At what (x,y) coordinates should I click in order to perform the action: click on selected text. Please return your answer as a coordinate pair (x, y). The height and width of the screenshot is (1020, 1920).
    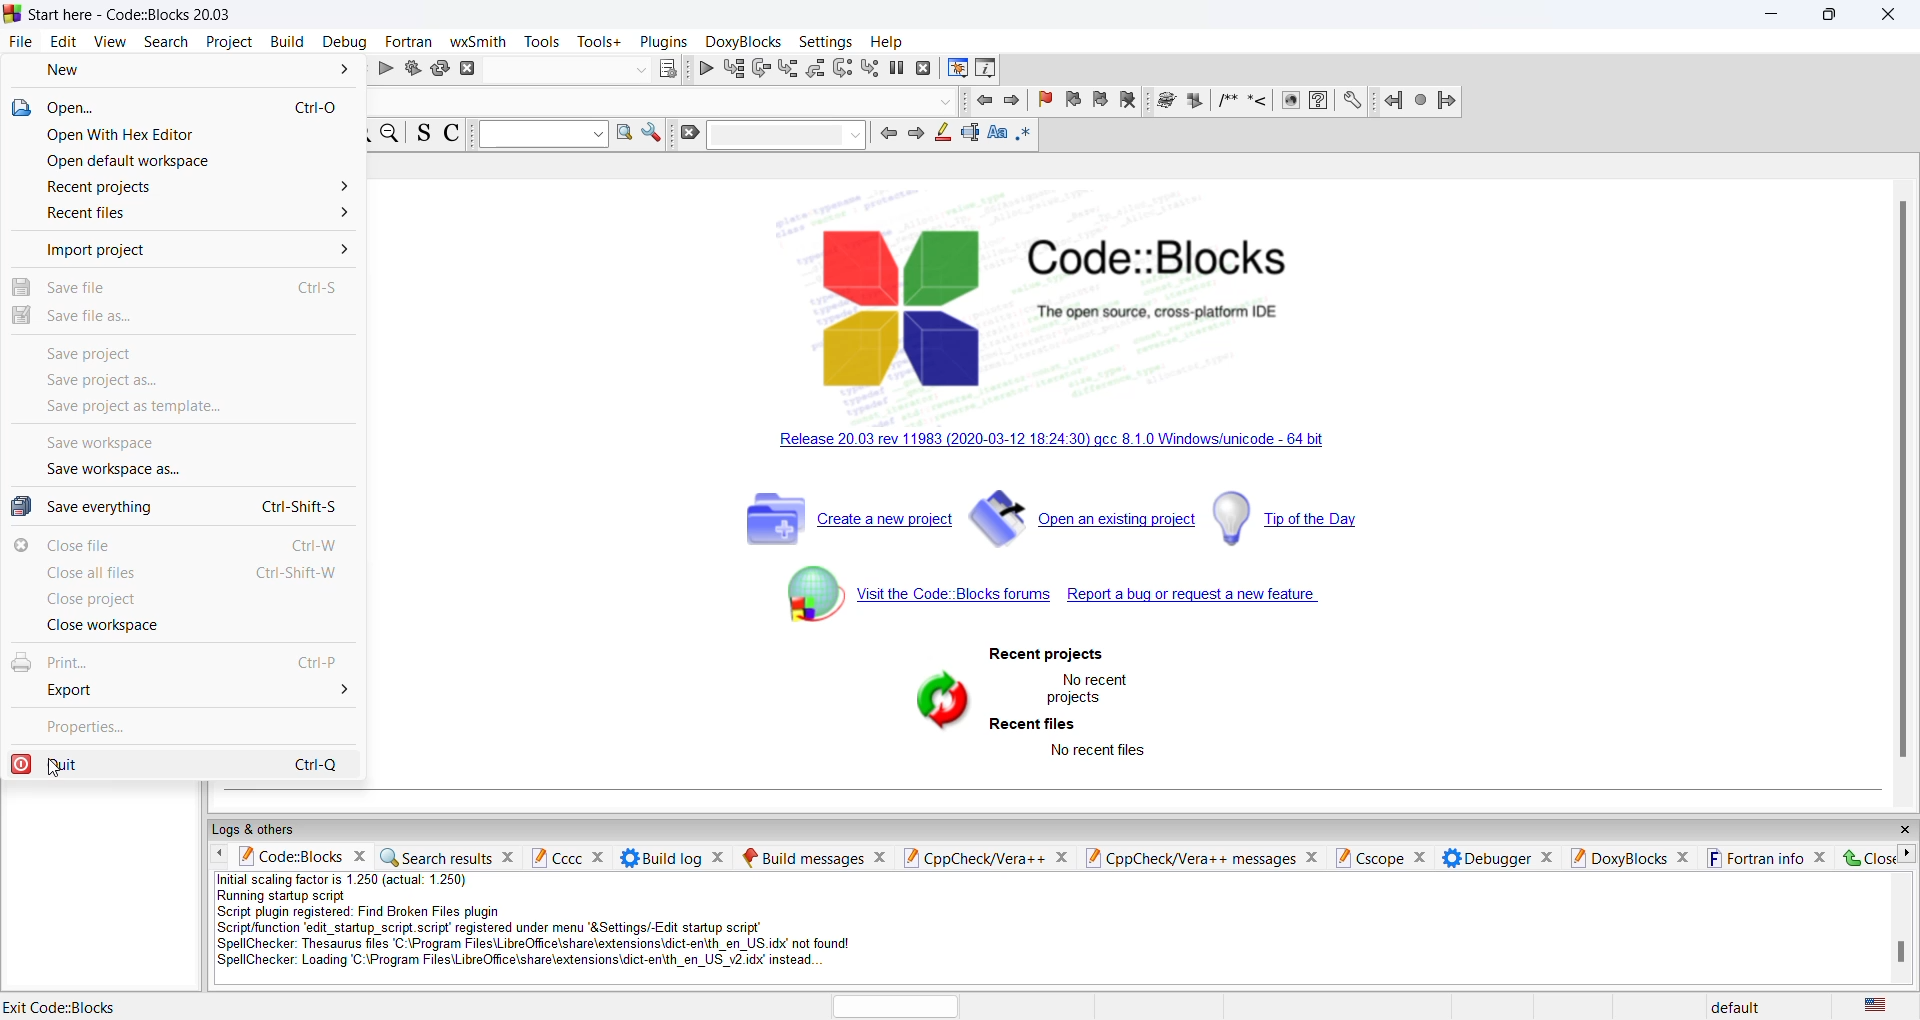
    Looking at the image, I should click on (971, 132).